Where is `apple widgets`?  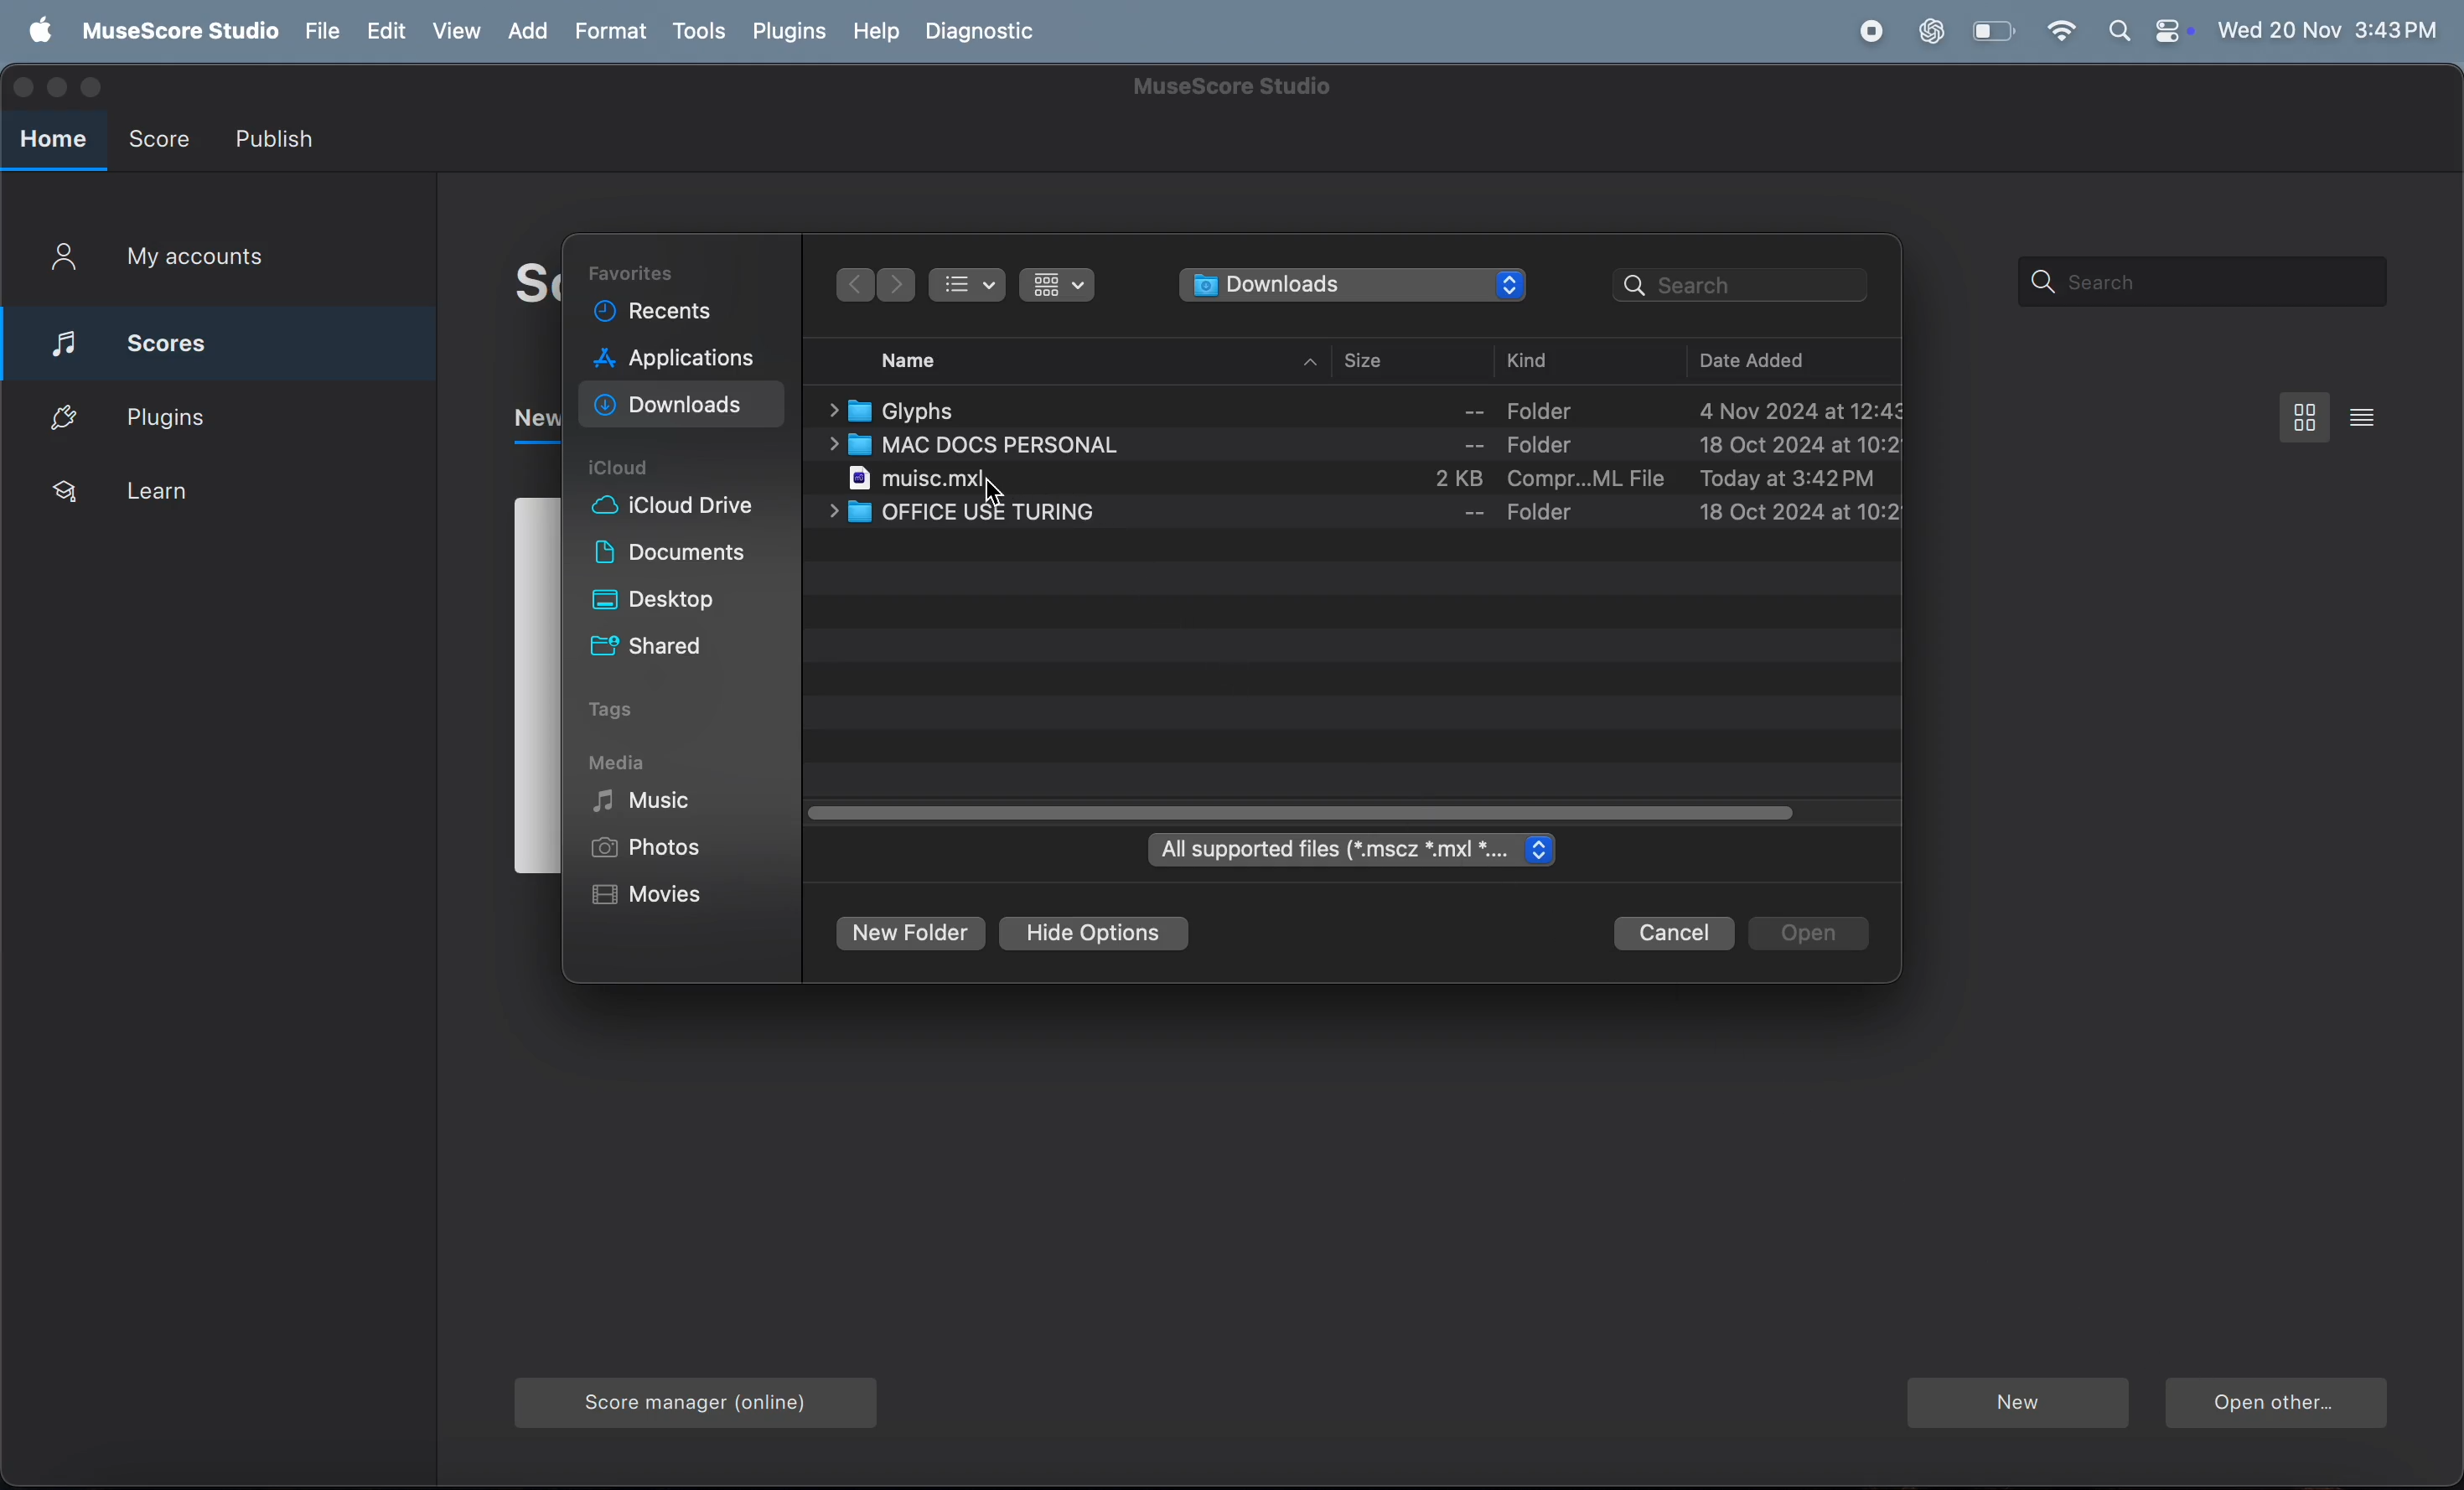
apple widgets is located at coordinates (2146, 31).